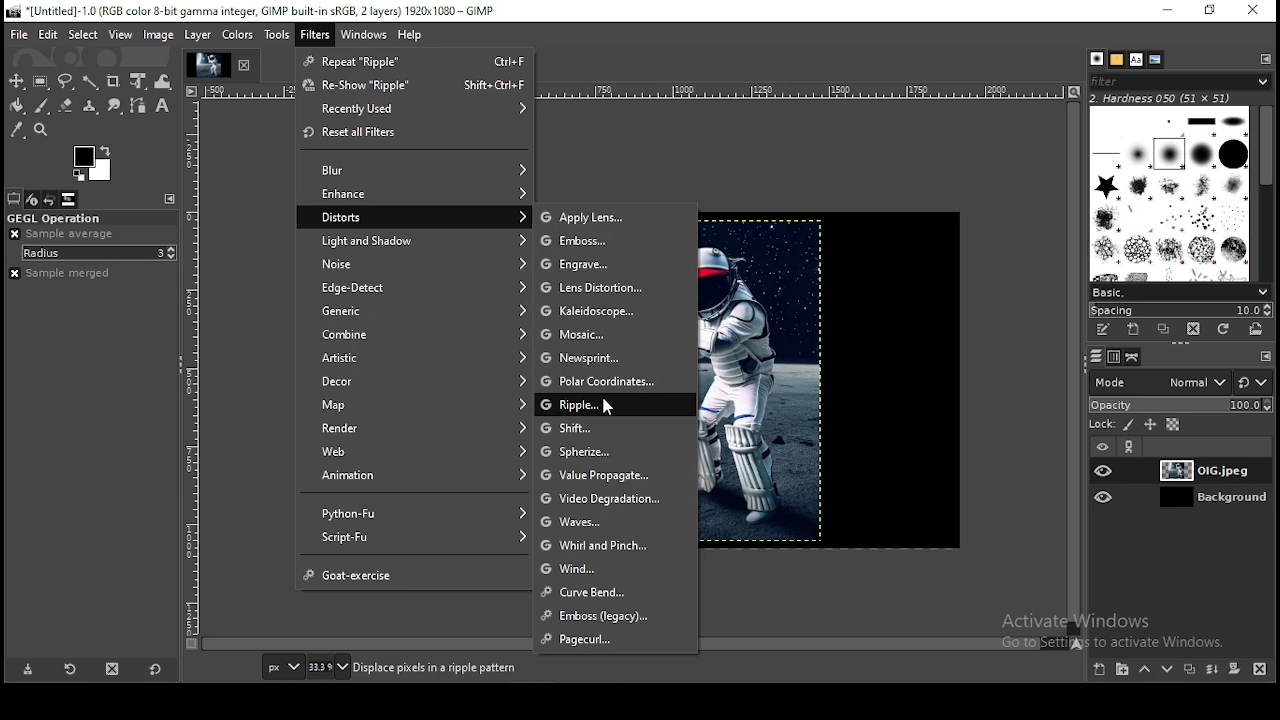  Describe the element at coordinates (424, 289) in the screenshot. I see `edge detect` at that location.